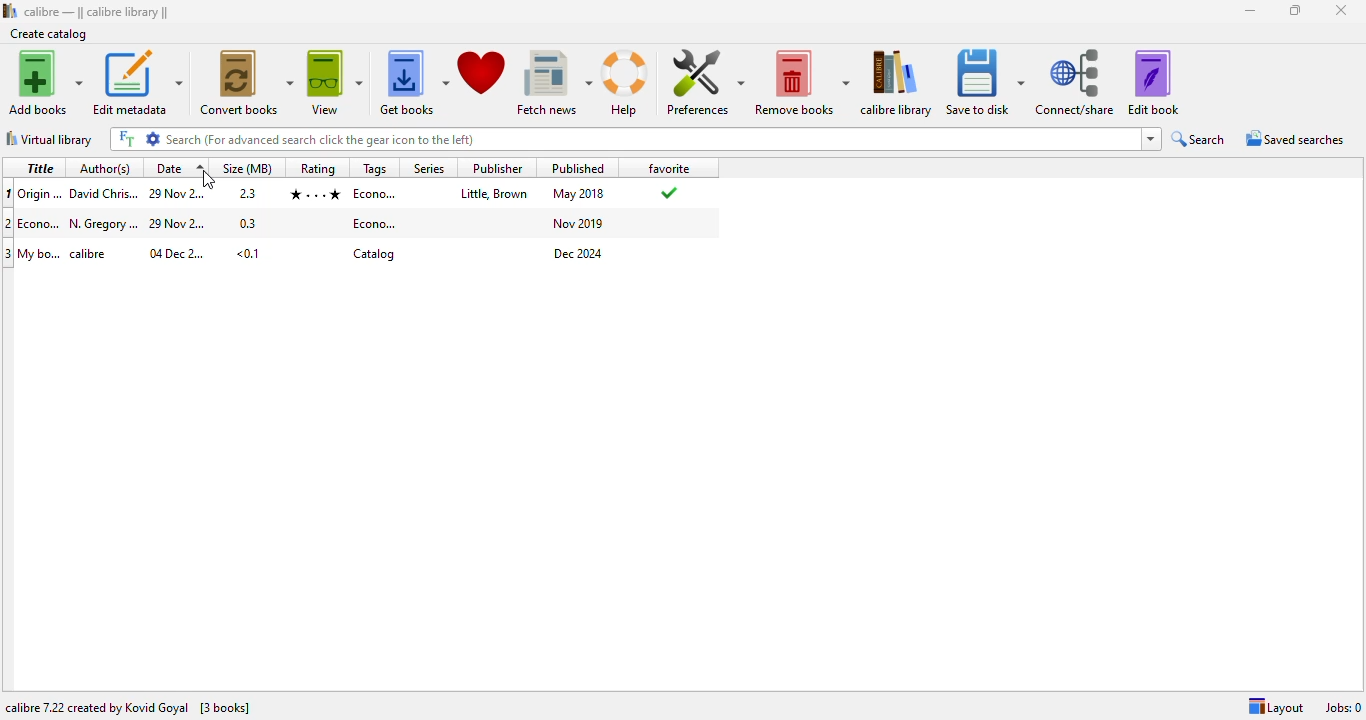  What do you see at coordinates (48, 33) in the screenshot?
I see `create catalog` at bounding box center [48, 33].